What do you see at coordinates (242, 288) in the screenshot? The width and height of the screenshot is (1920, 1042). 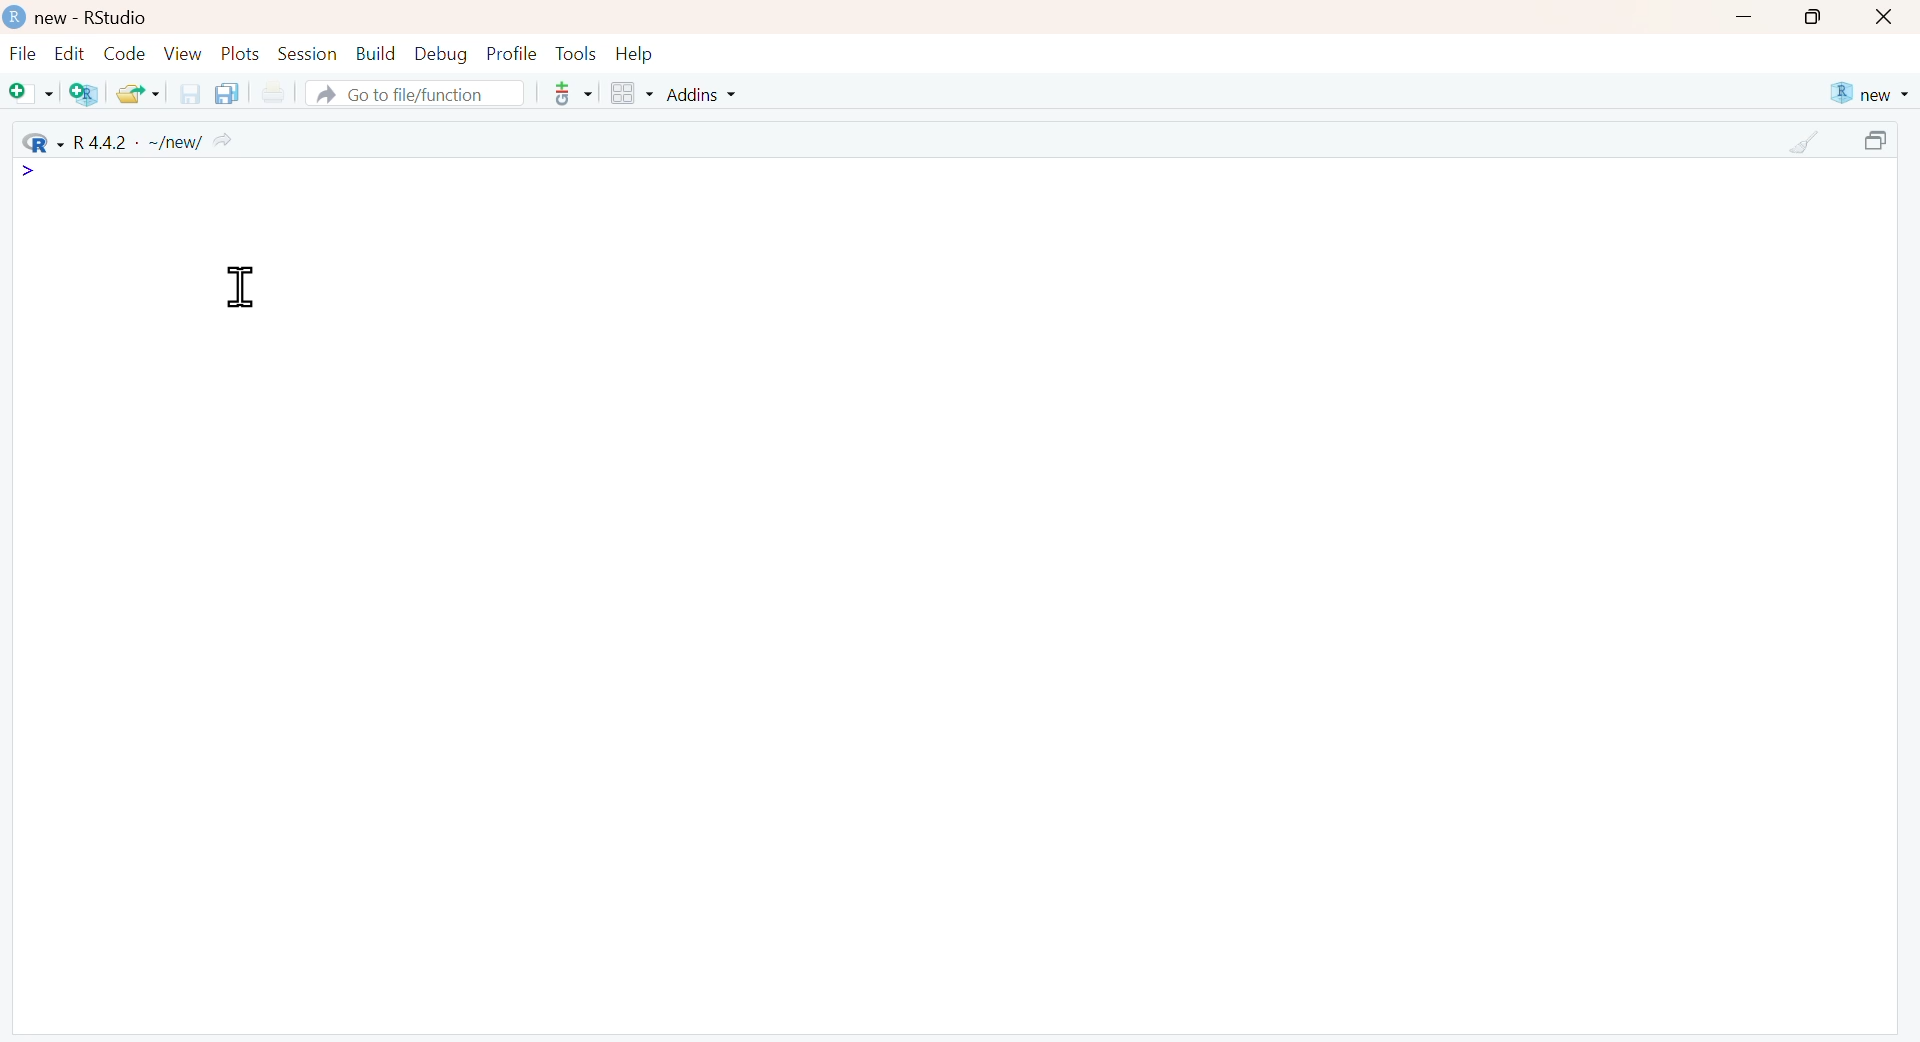 I see `Cursor` at bounding box center [242, 288].